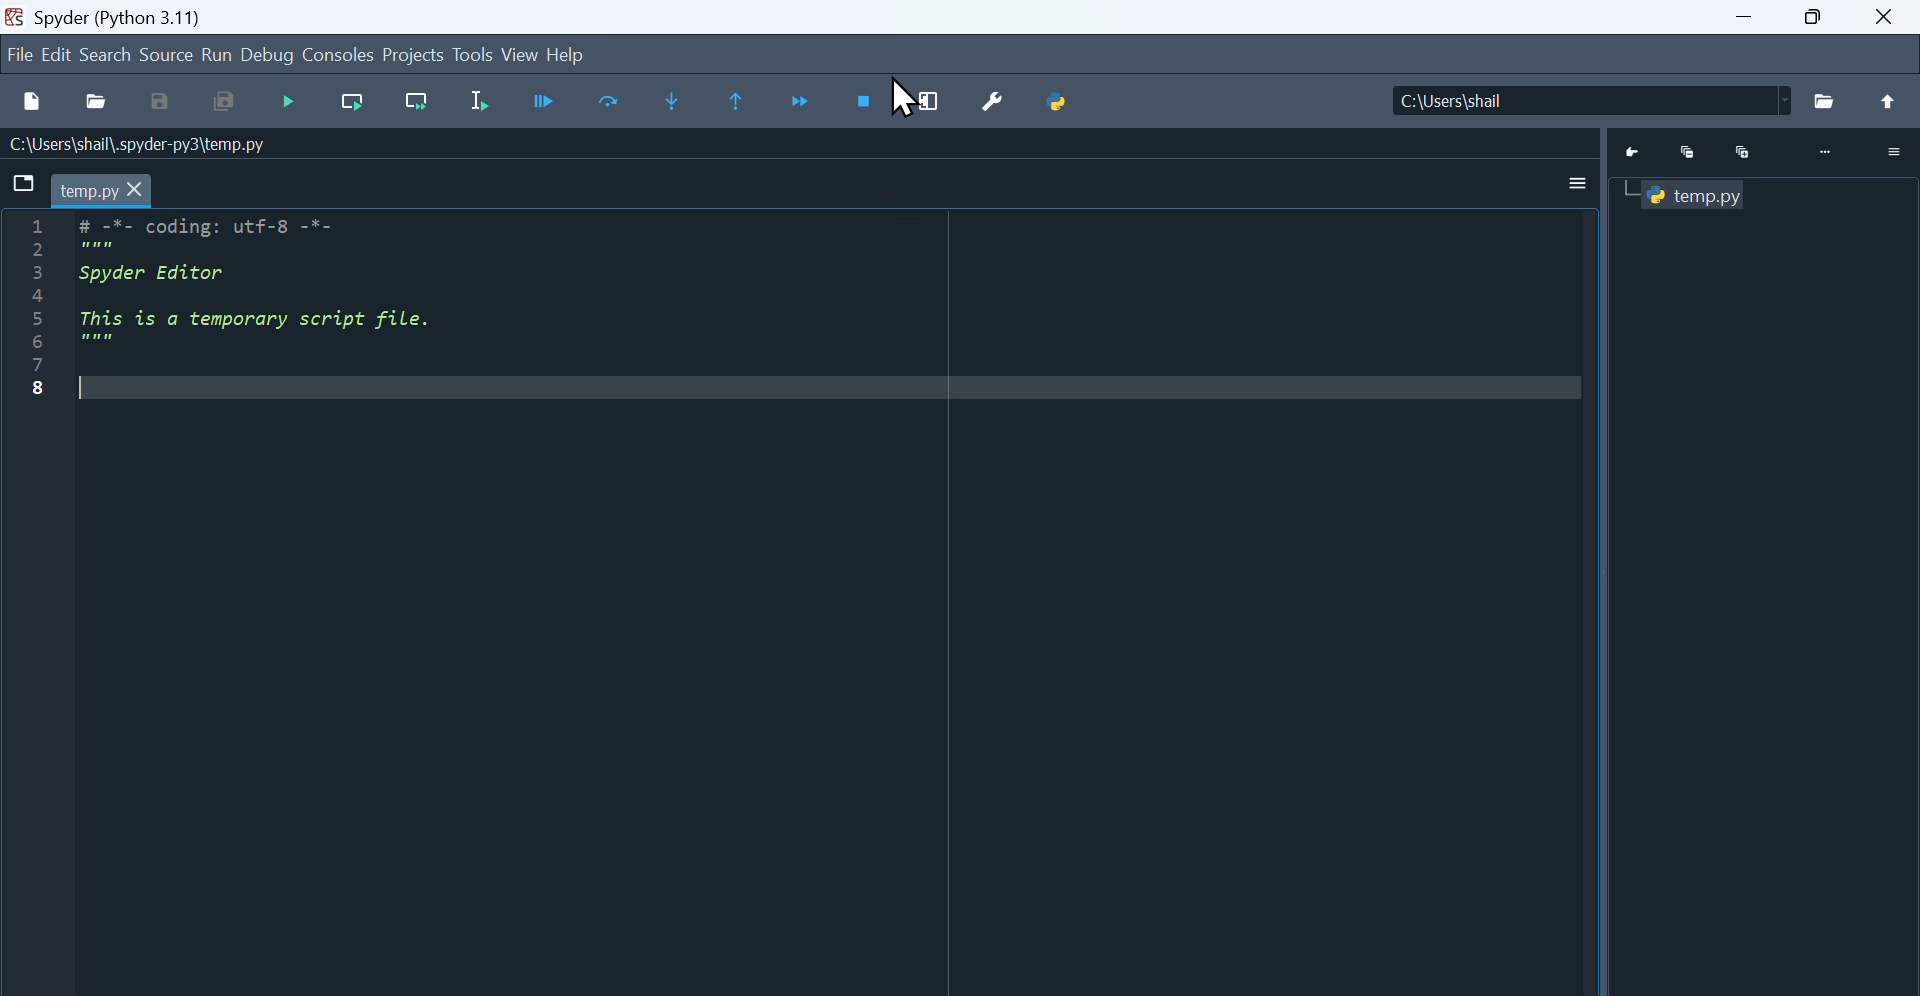 This screenshot has width=1920, height=996. What do you see at coordinates (352, 106) in the screenshot?
I see `run current line` at bounding box center [352, 106].